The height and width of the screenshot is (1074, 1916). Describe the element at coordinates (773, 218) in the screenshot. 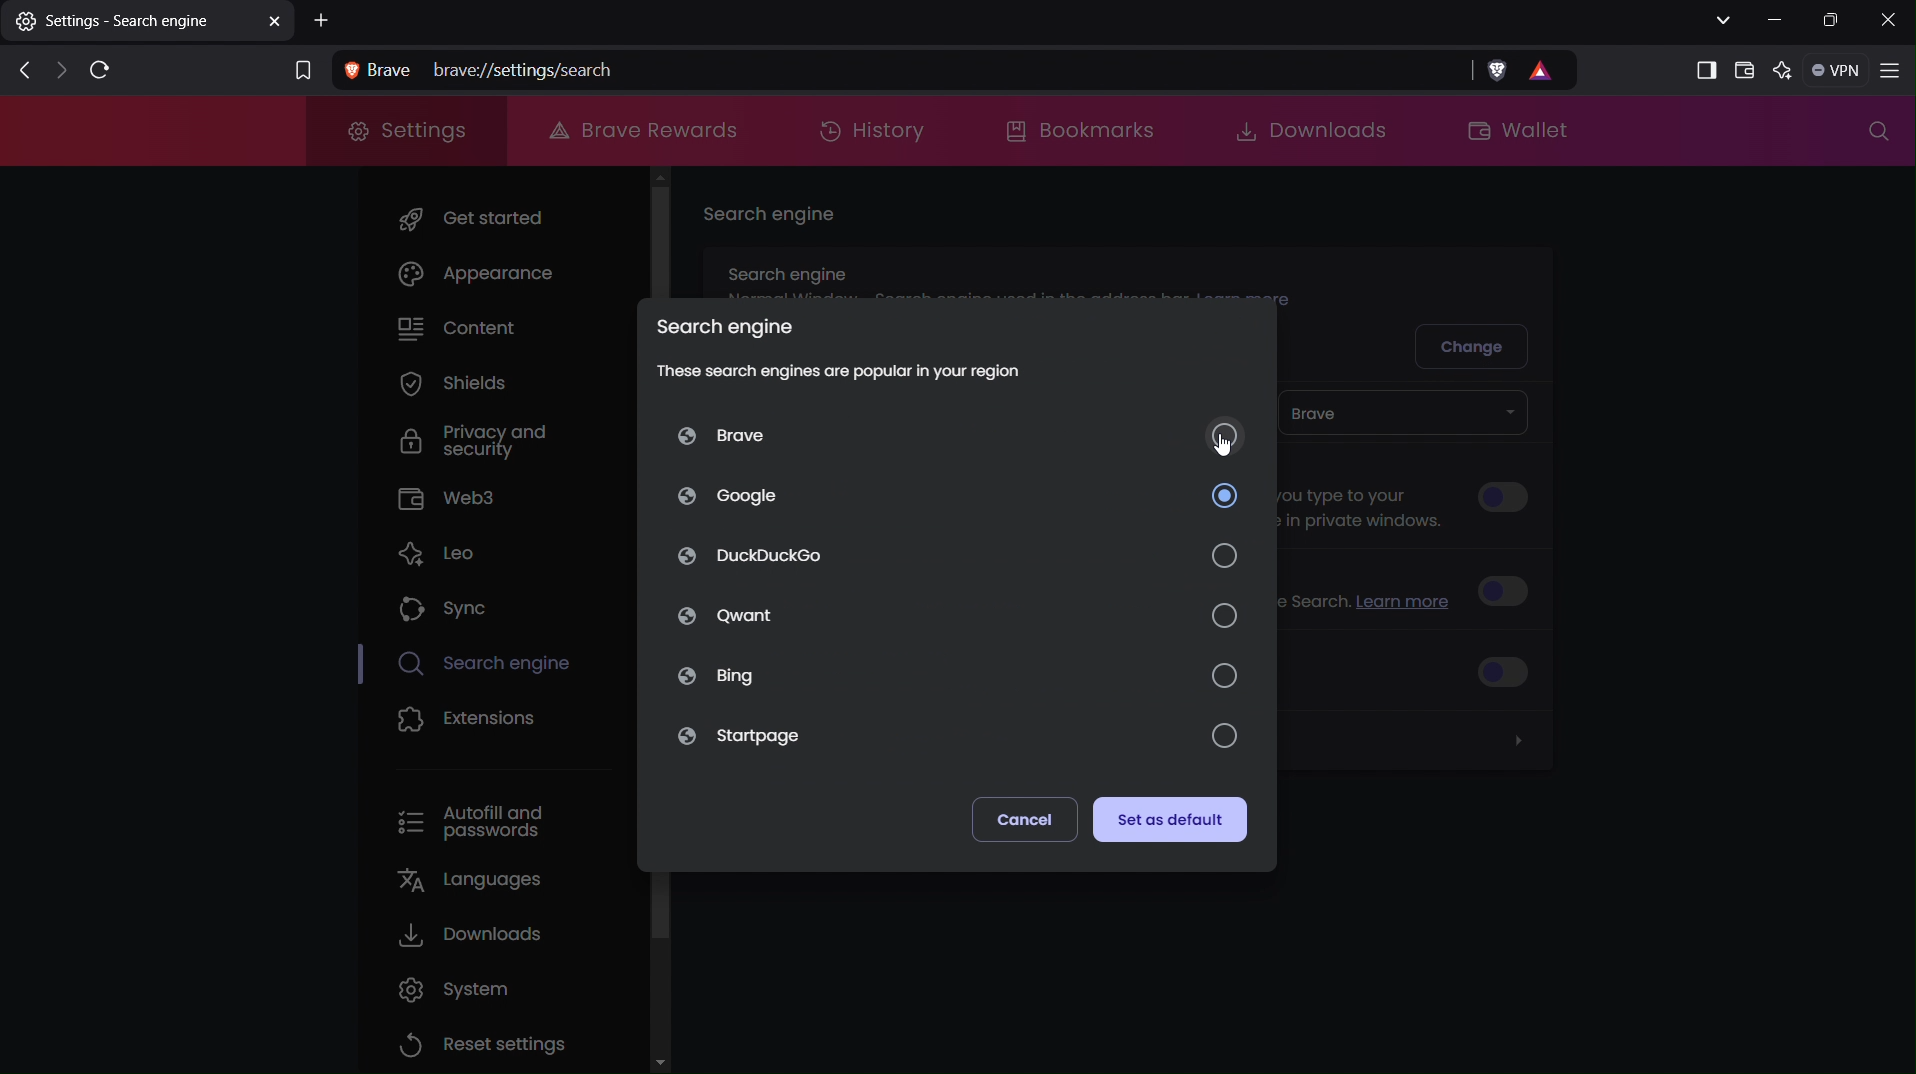

I see `Search engine` at that location.